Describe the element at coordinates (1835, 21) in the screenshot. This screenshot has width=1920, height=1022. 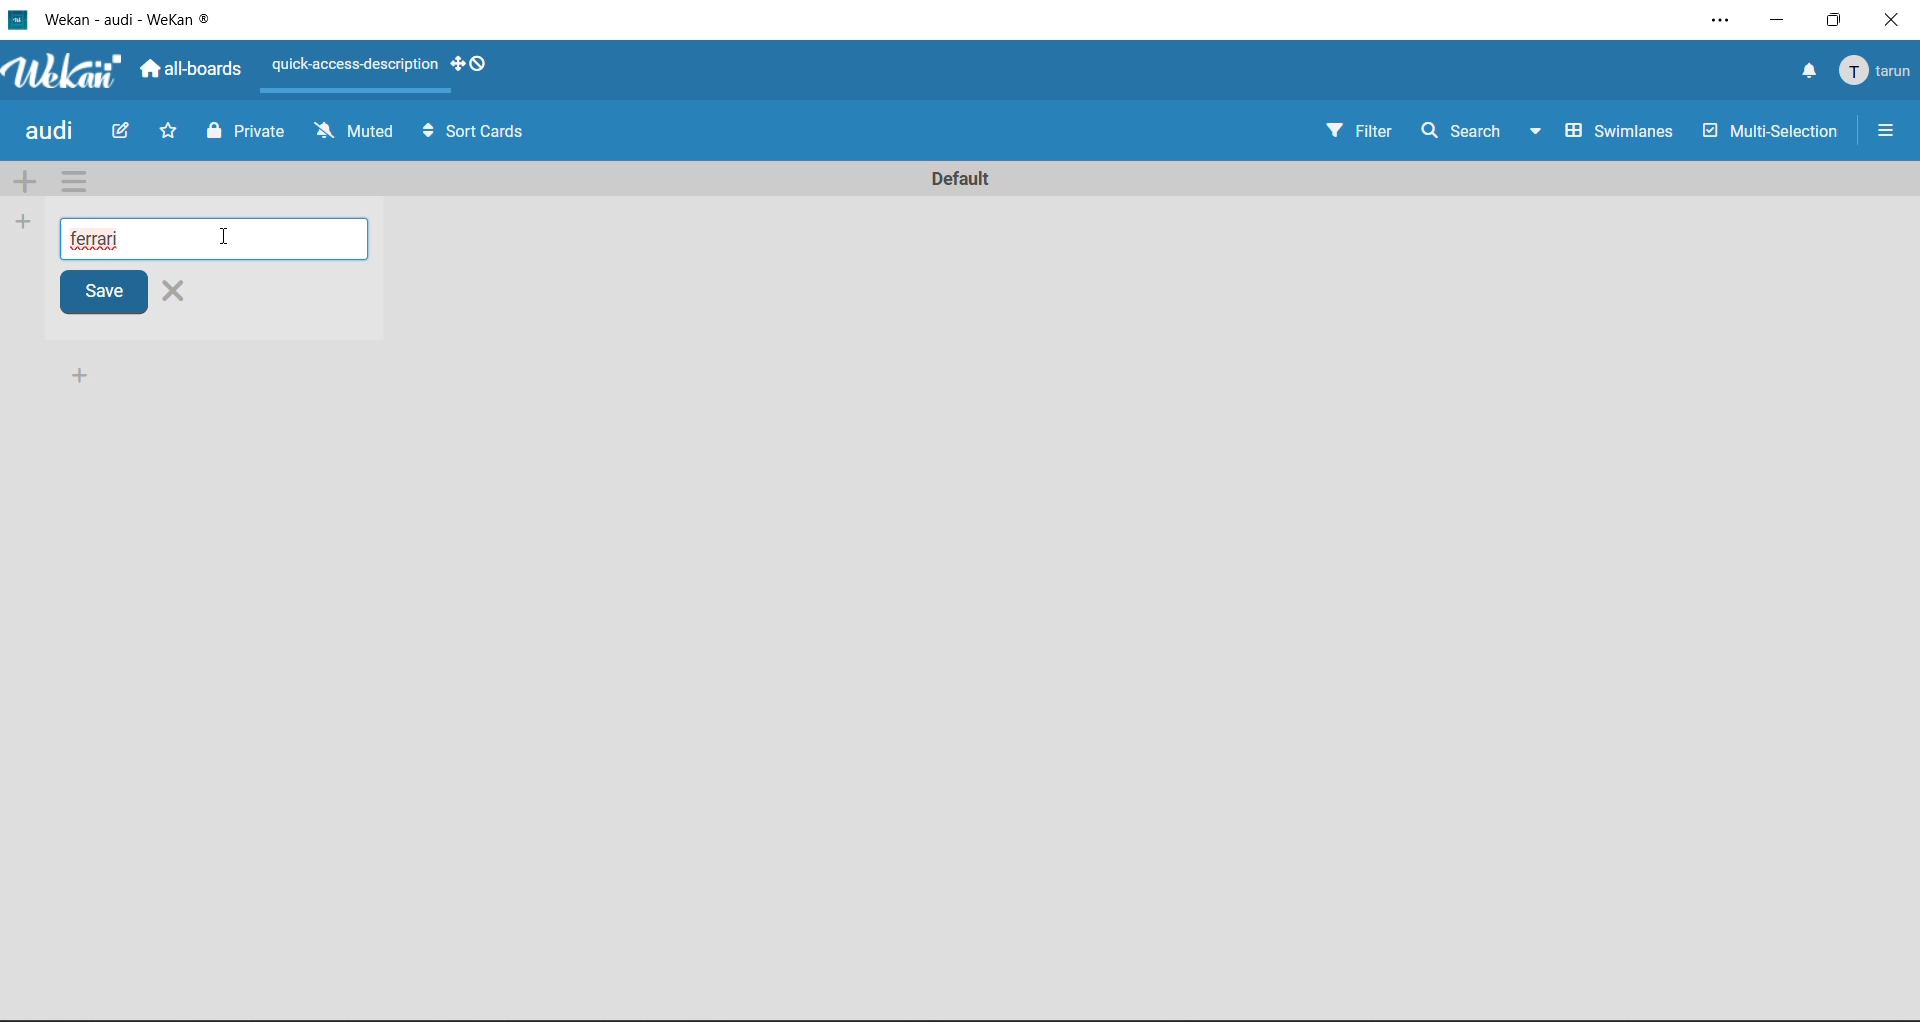
I see `maximize` at that location.